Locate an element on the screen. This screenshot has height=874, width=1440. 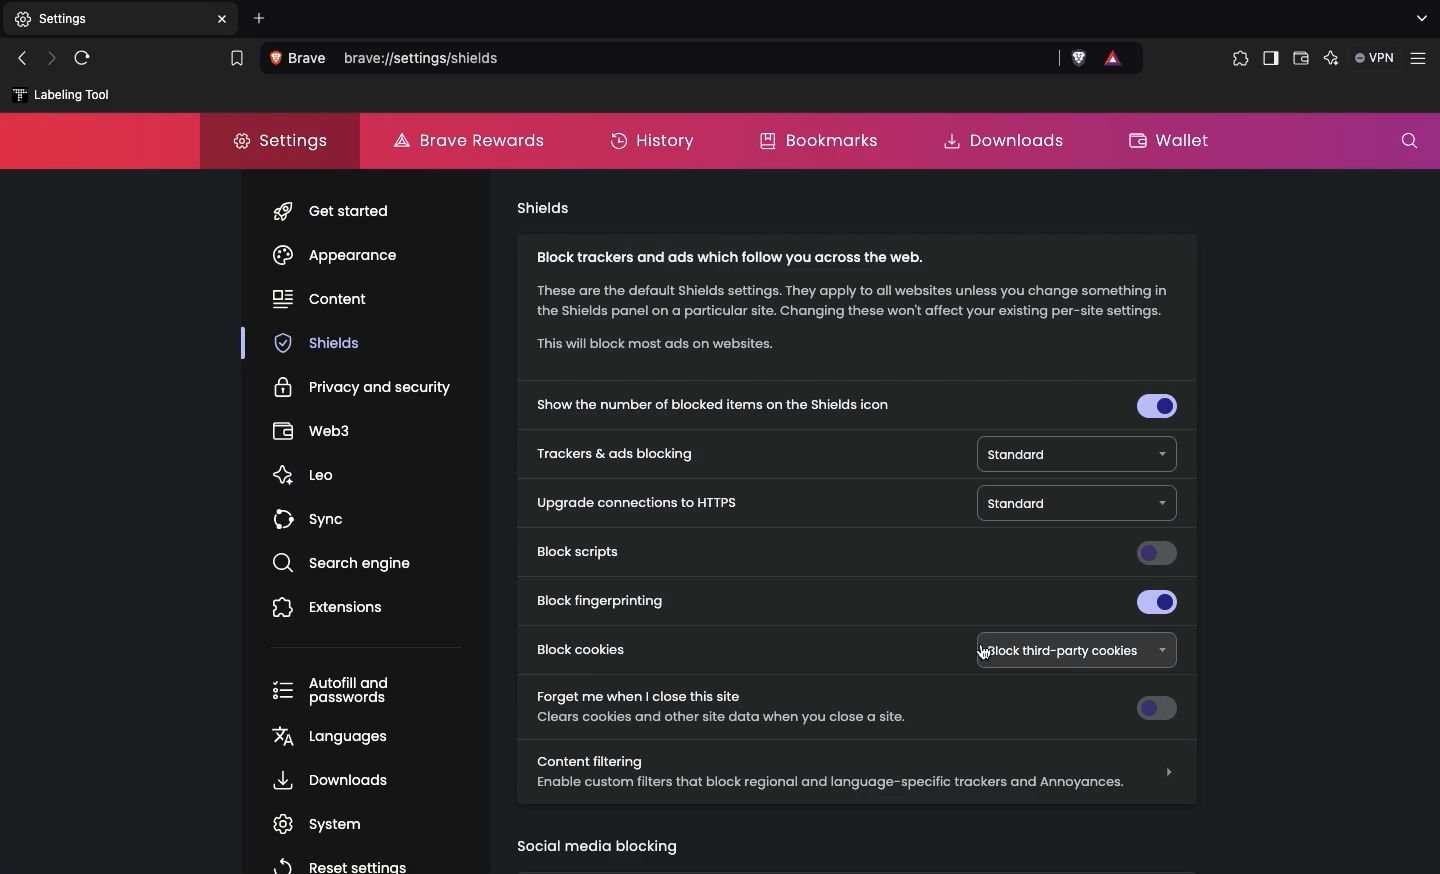
VPN is located at coordinates (1376, 59).